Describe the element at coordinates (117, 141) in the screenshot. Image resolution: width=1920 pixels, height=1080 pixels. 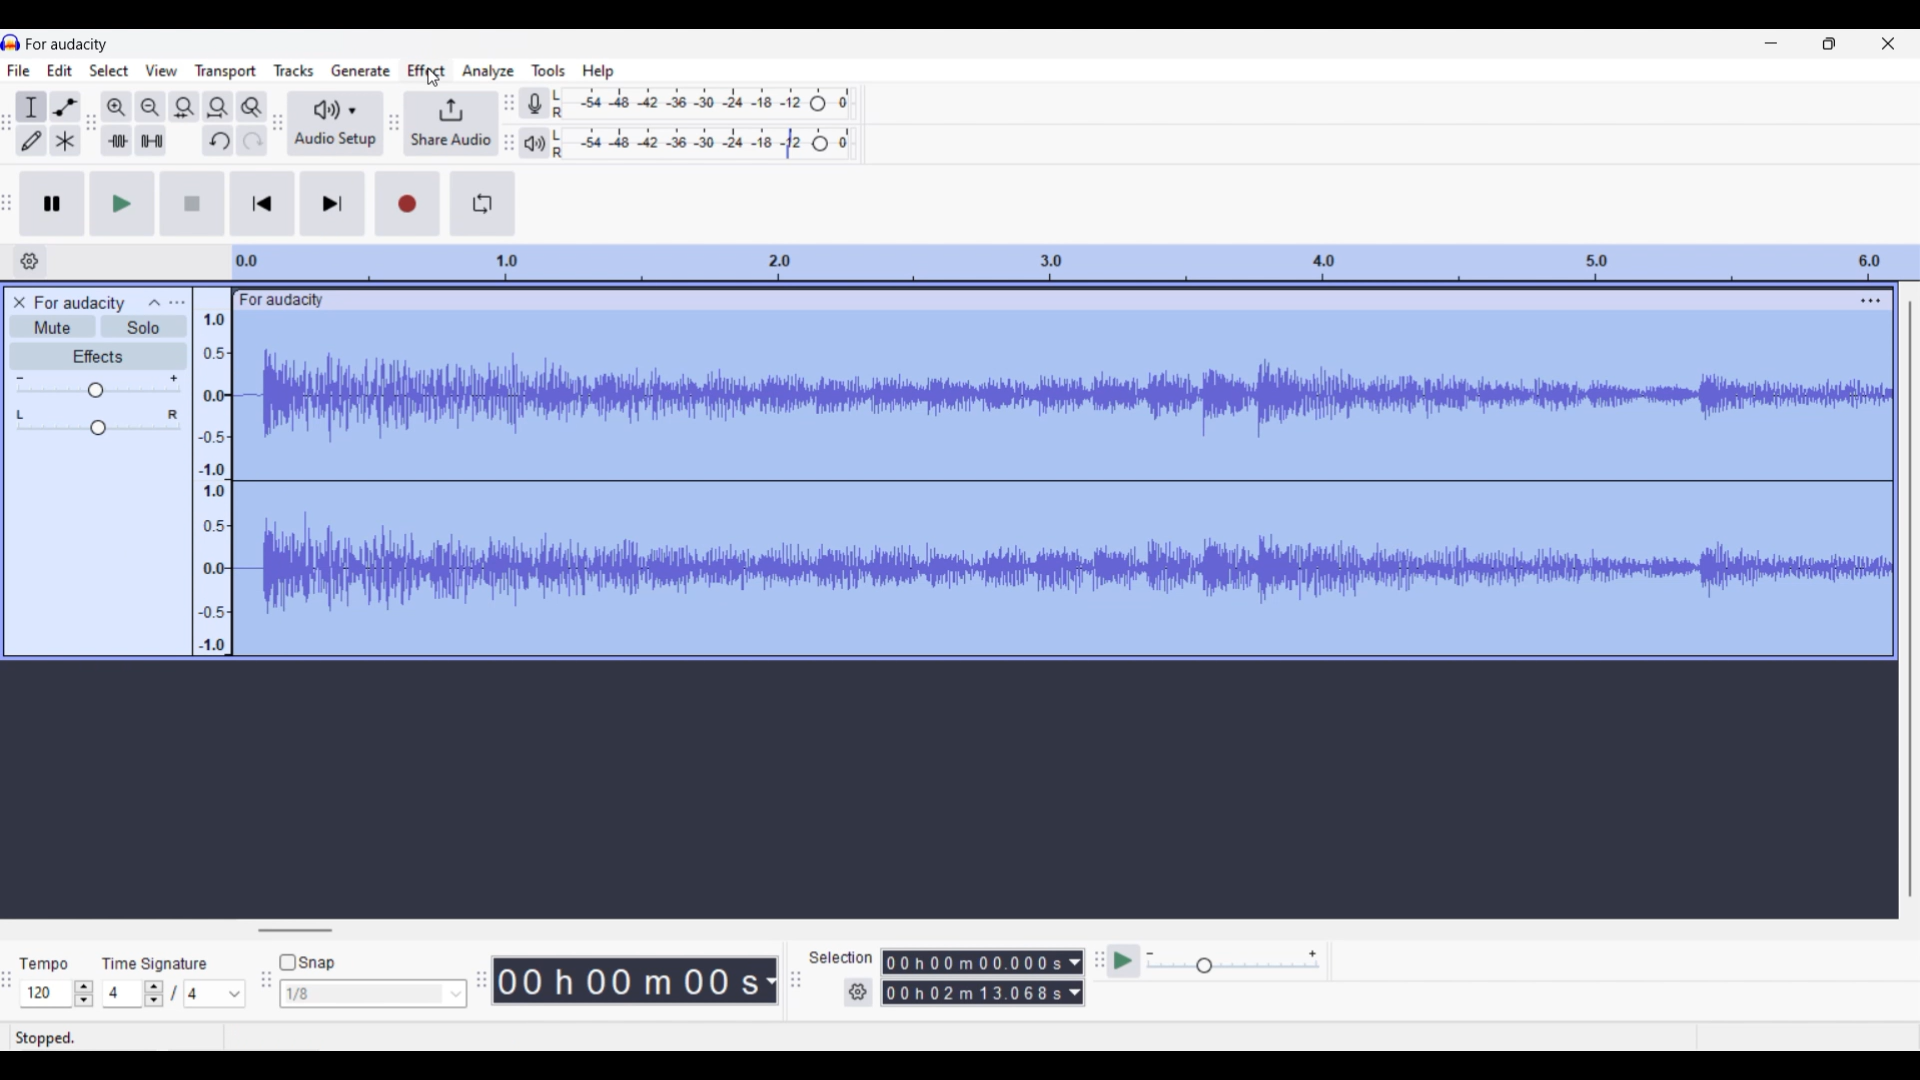
I see `Trim audio outside selection` at that location.